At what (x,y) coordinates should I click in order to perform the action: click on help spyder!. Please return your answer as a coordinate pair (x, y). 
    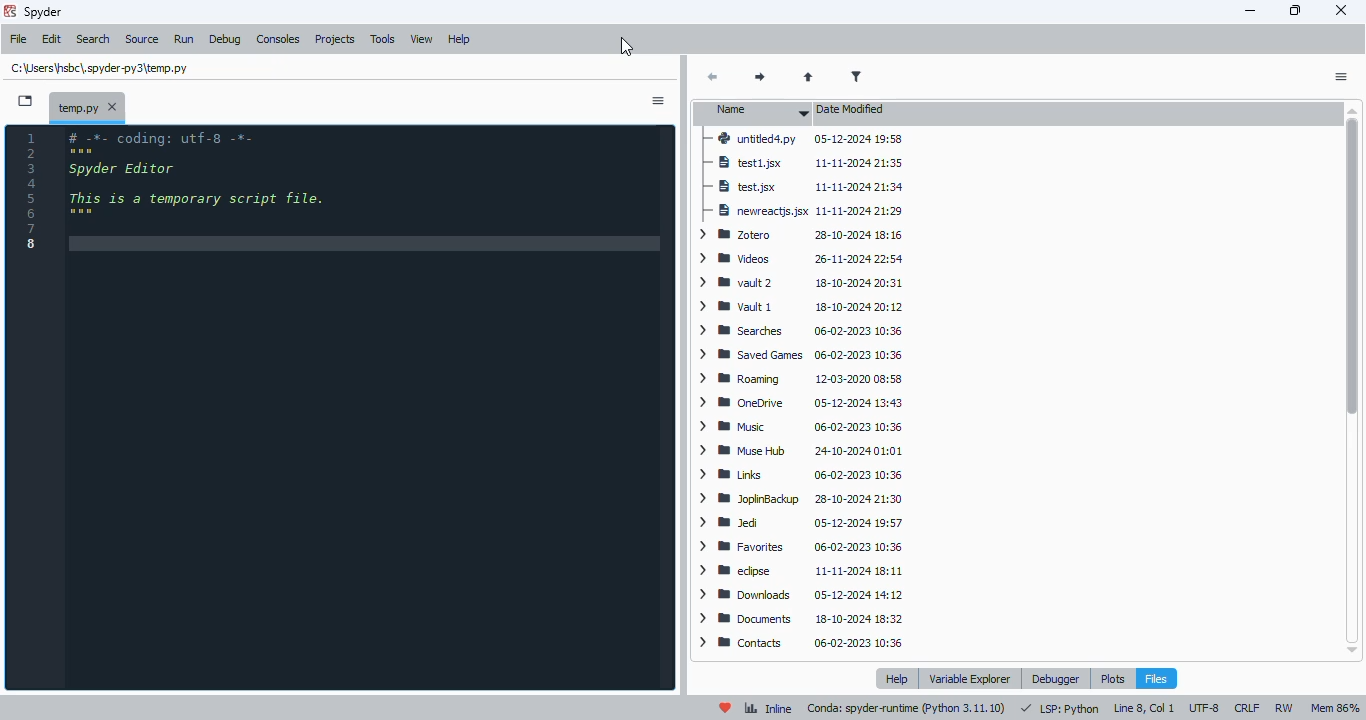
    Looking at the image, I should click on (726, 709).